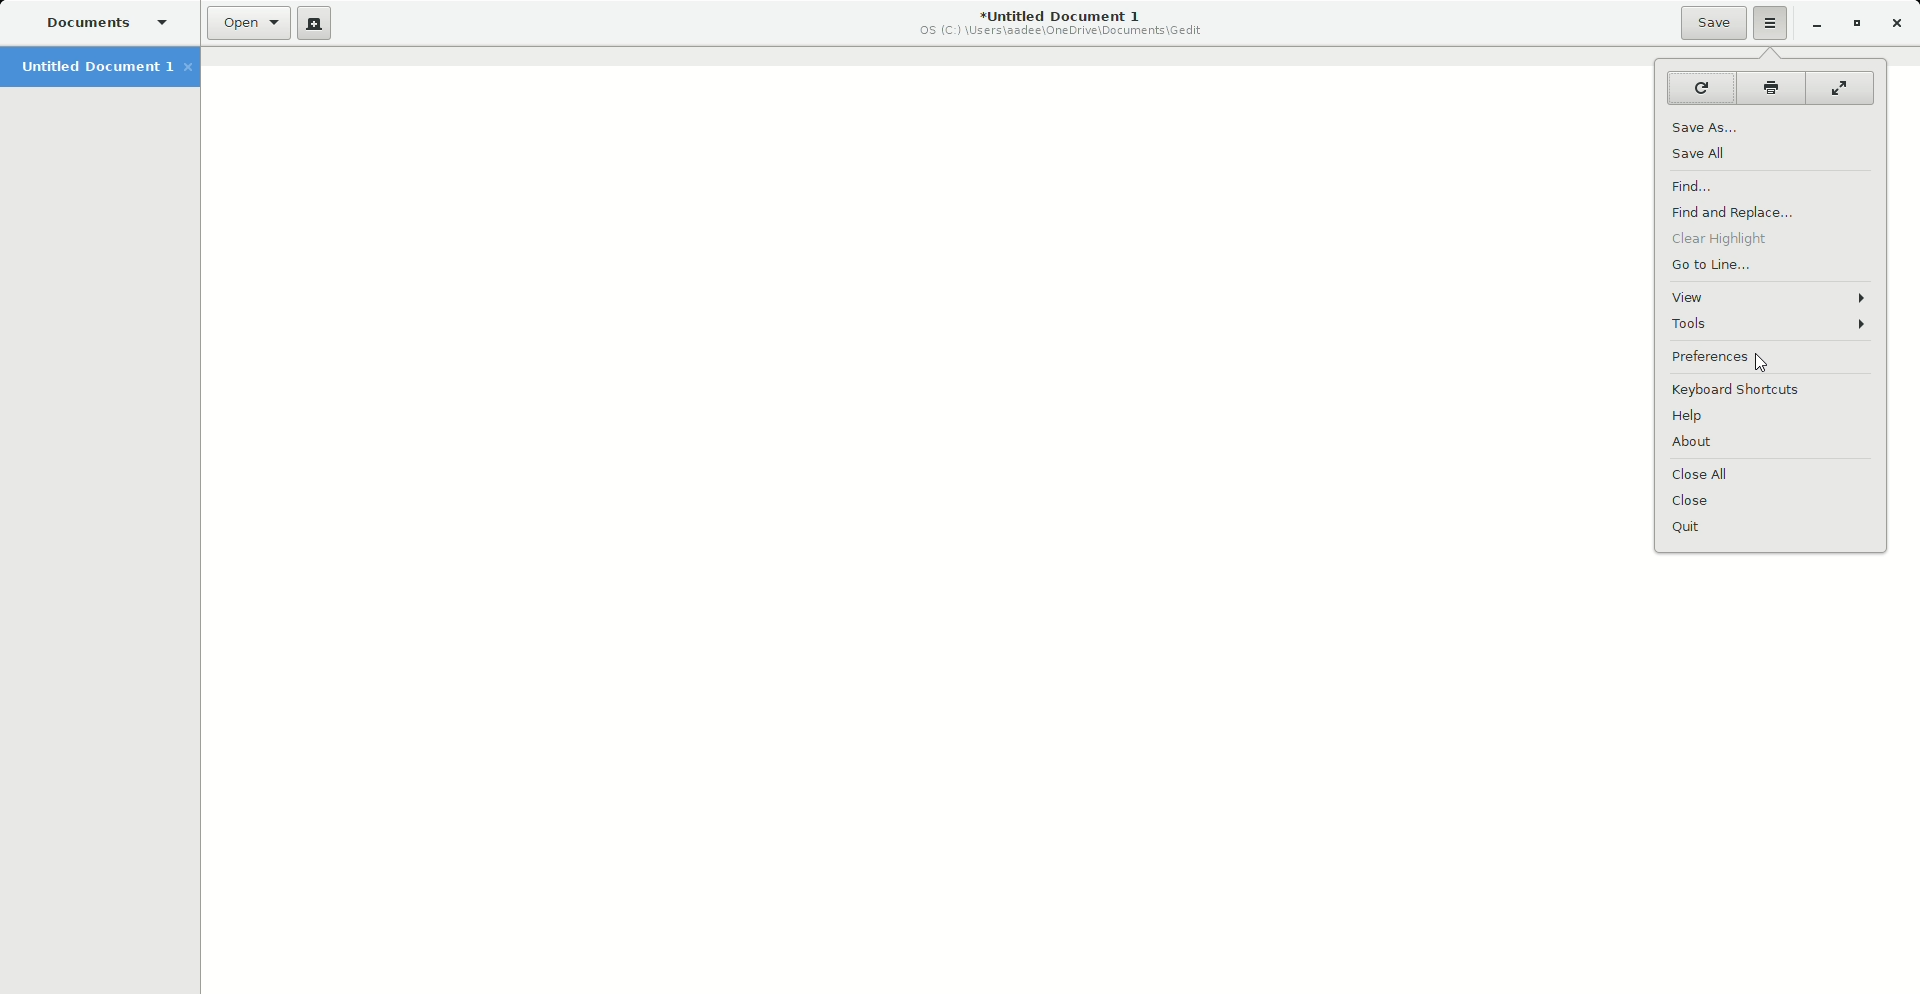 The image size is (1920, 994). Describe the element at coordinates (1900, 22) in the screenshot. I see `Close` at that location.